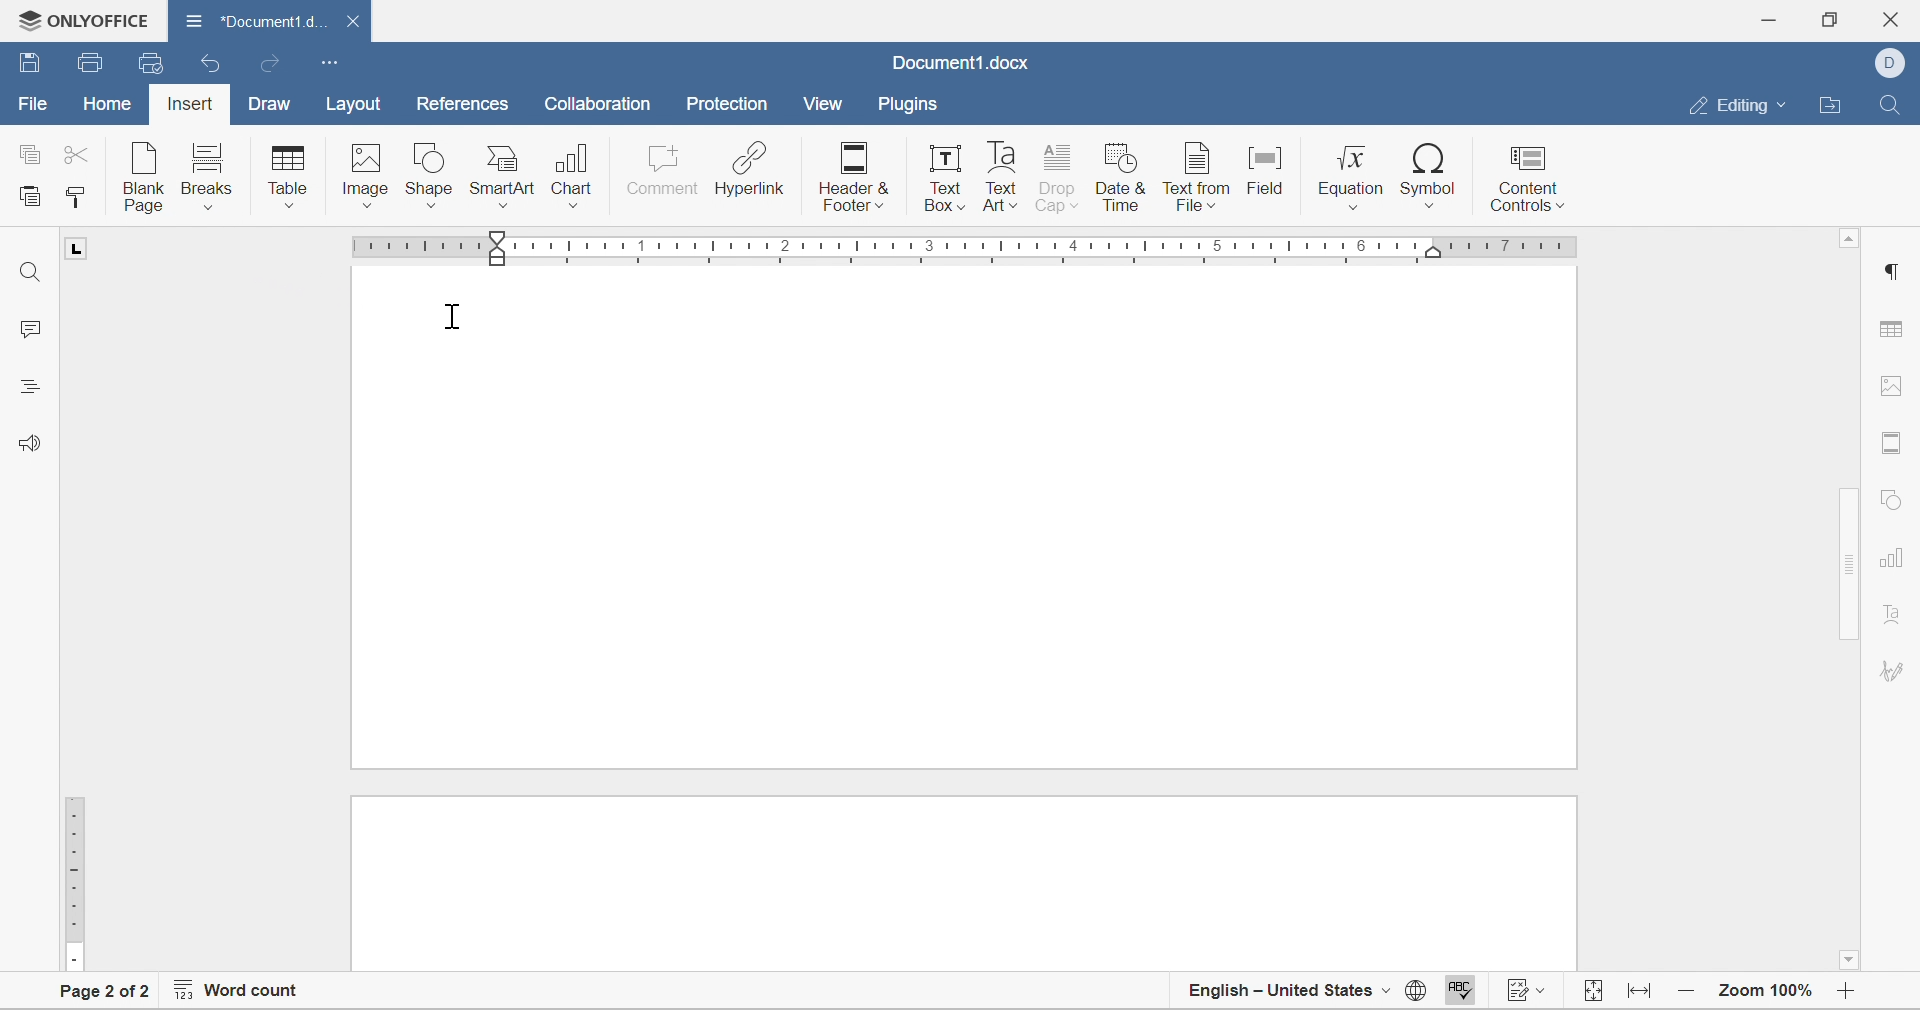 This screenshot has width=1920, height=1010. Describe the element at coordinates (1889, 564) in the screenshot. I see `Chart settings` at that location.